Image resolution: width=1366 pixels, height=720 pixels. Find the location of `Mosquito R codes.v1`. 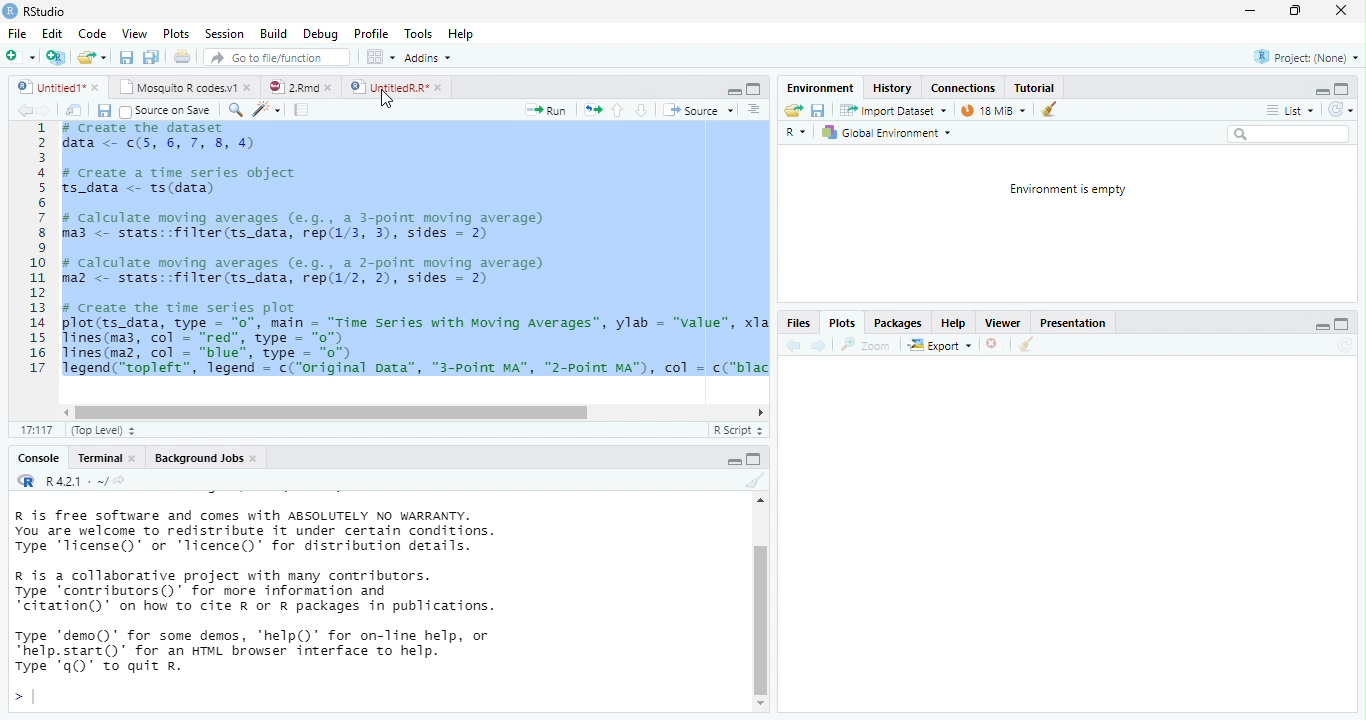

Mosquito R codes.v1 is located at coordinates (180, 86).